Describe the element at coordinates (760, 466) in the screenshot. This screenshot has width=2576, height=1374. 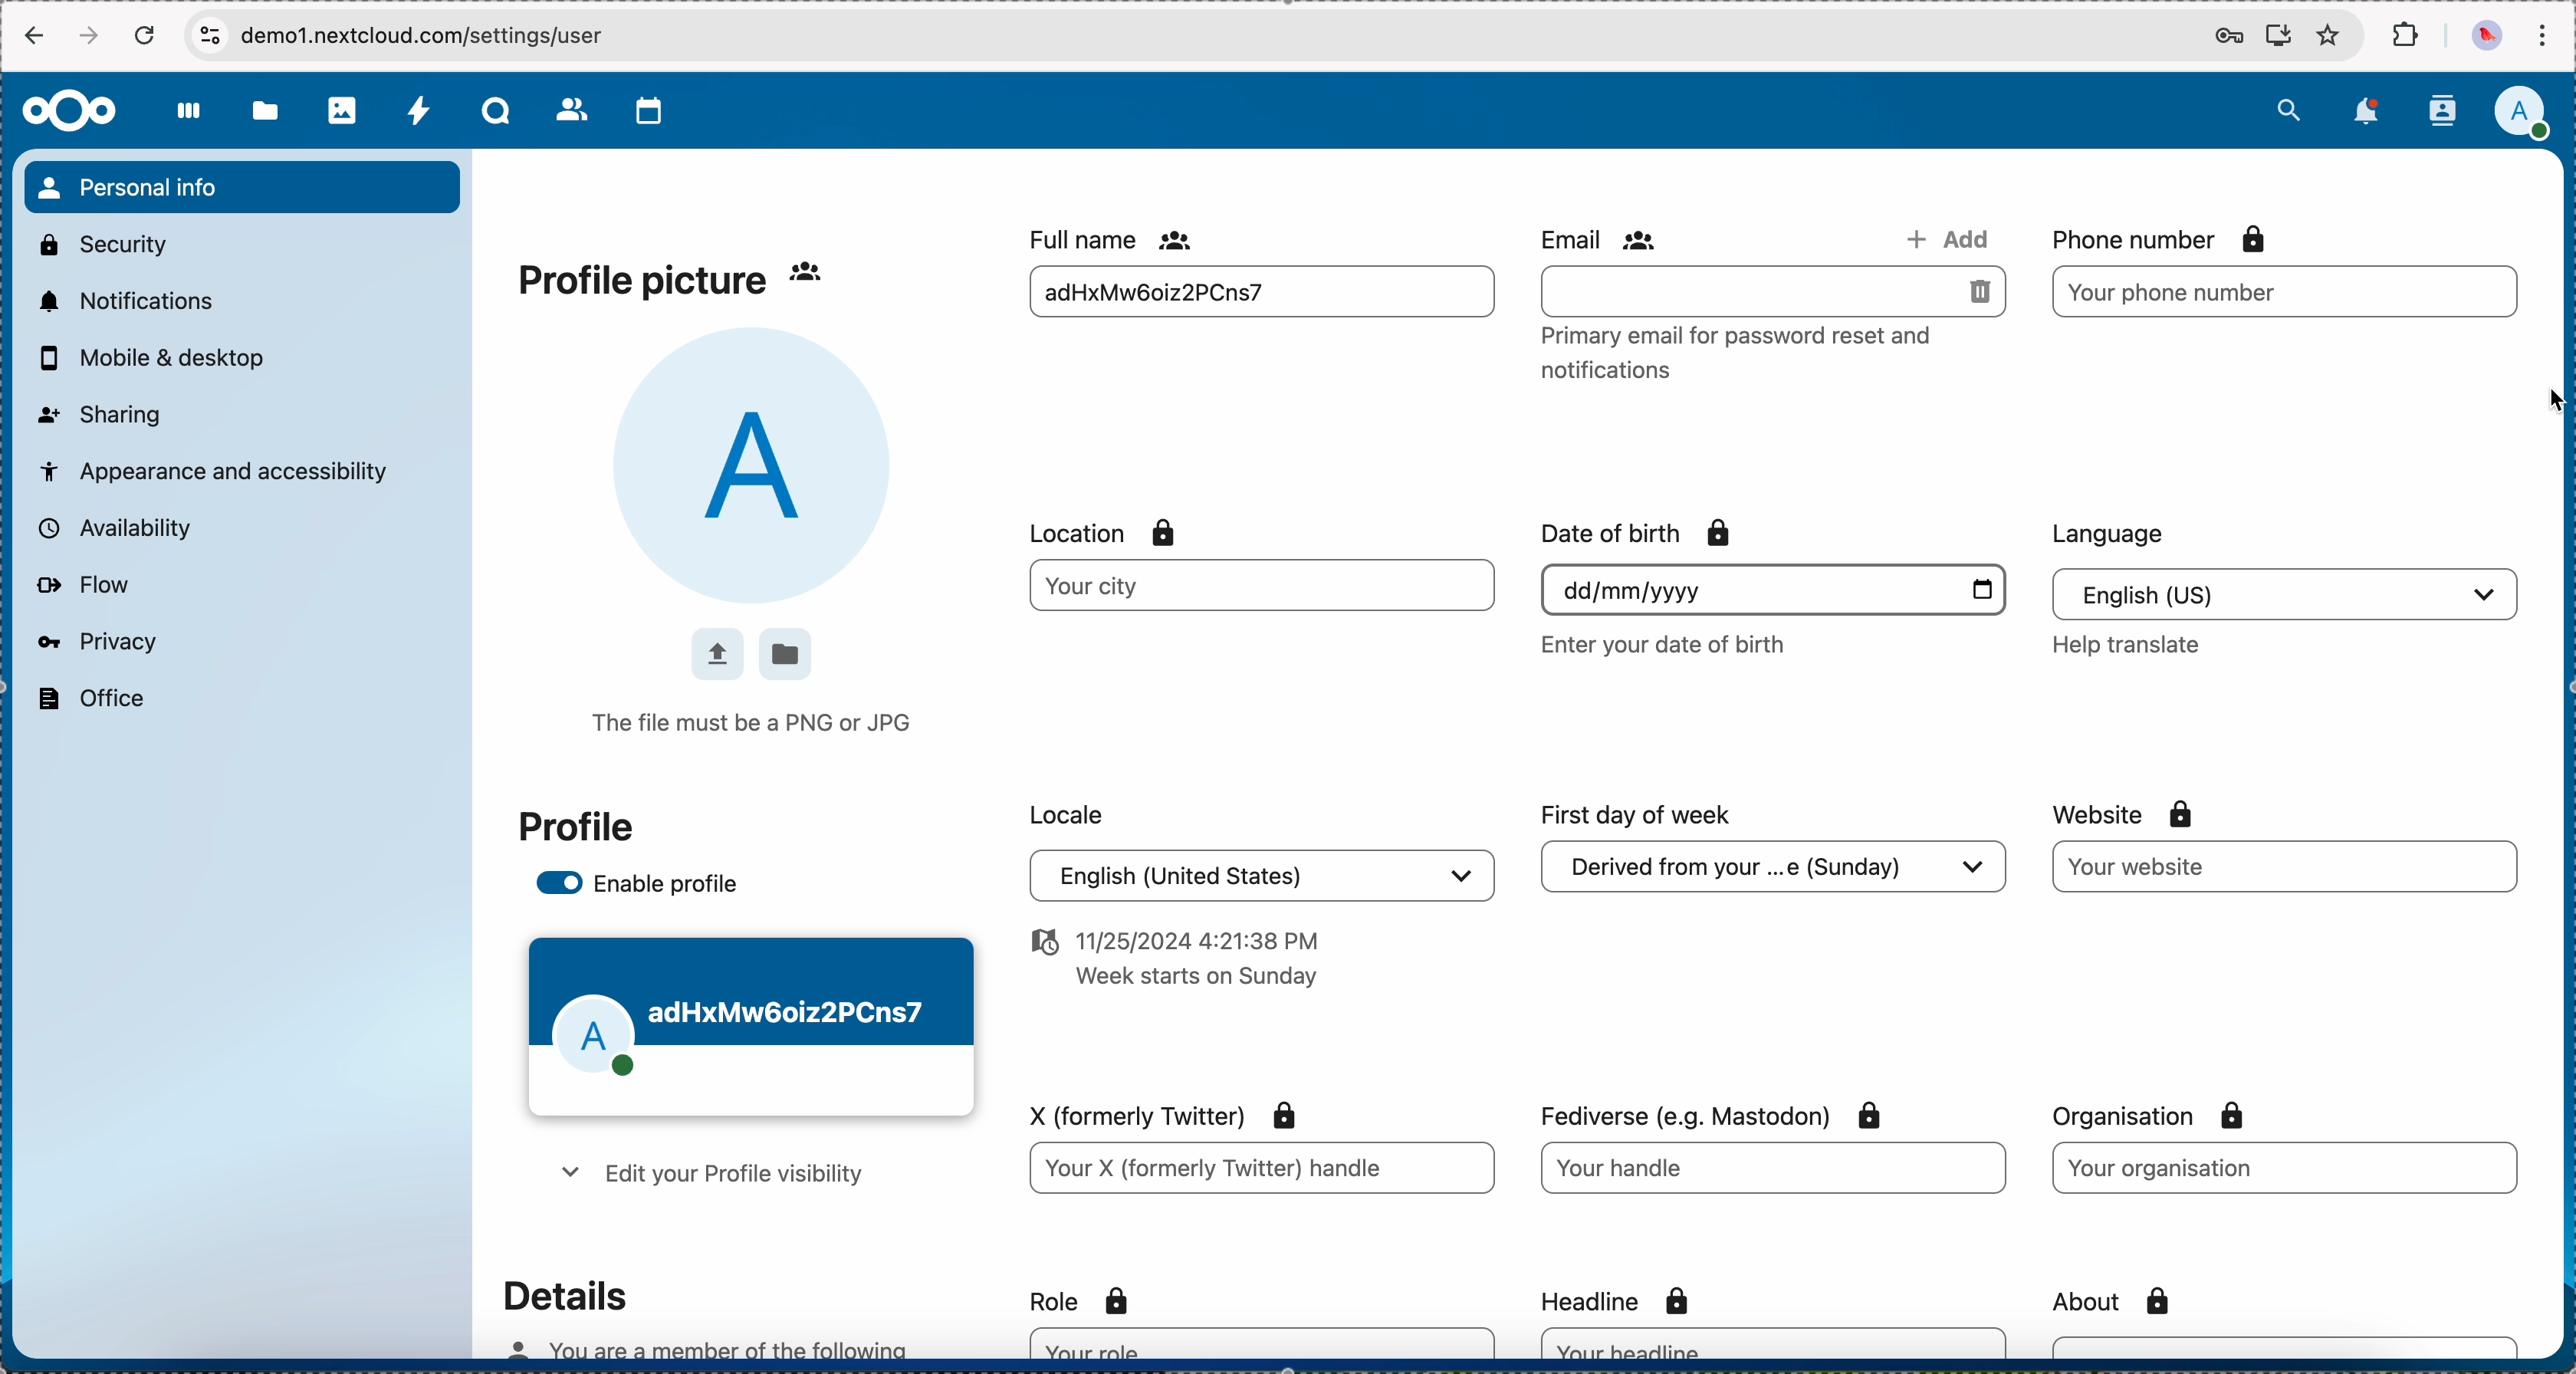
I see `image` at that location.